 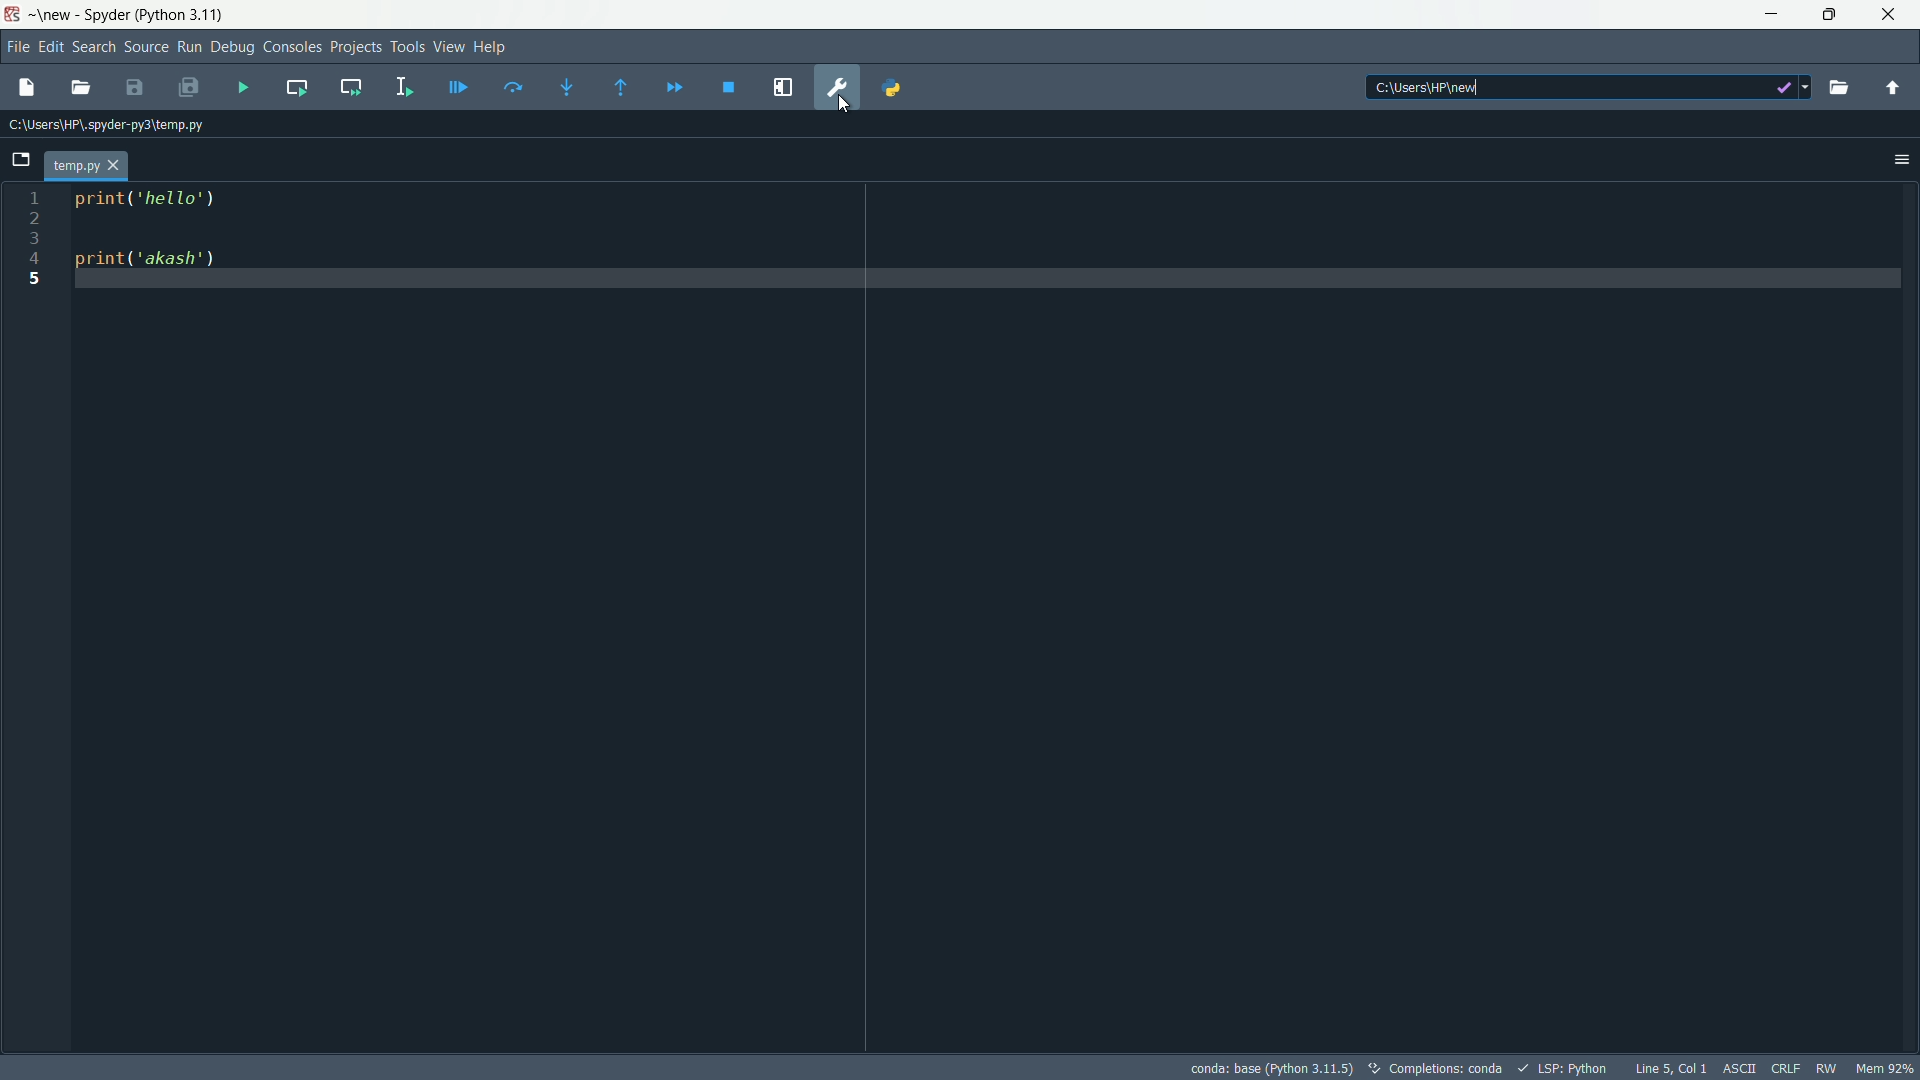 I want to click on run until next function, so click(x=622, y=89).